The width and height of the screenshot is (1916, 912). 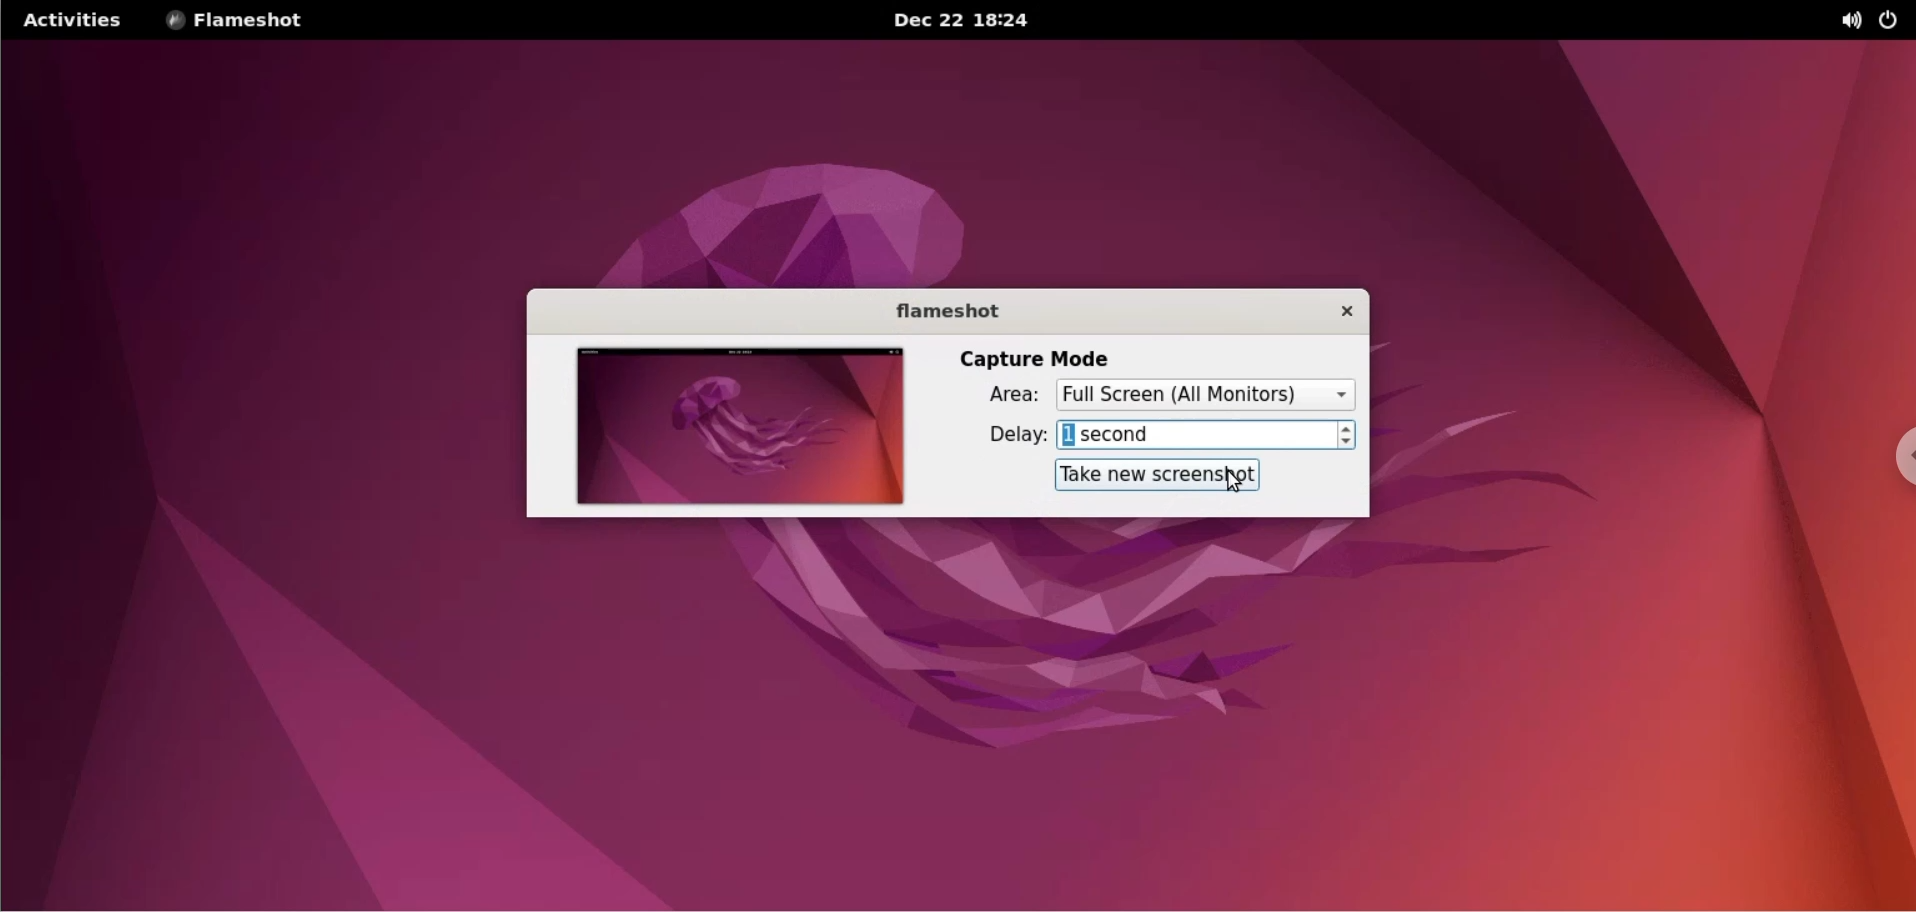 I want to click on flameshot, so click(x=937, y=309).